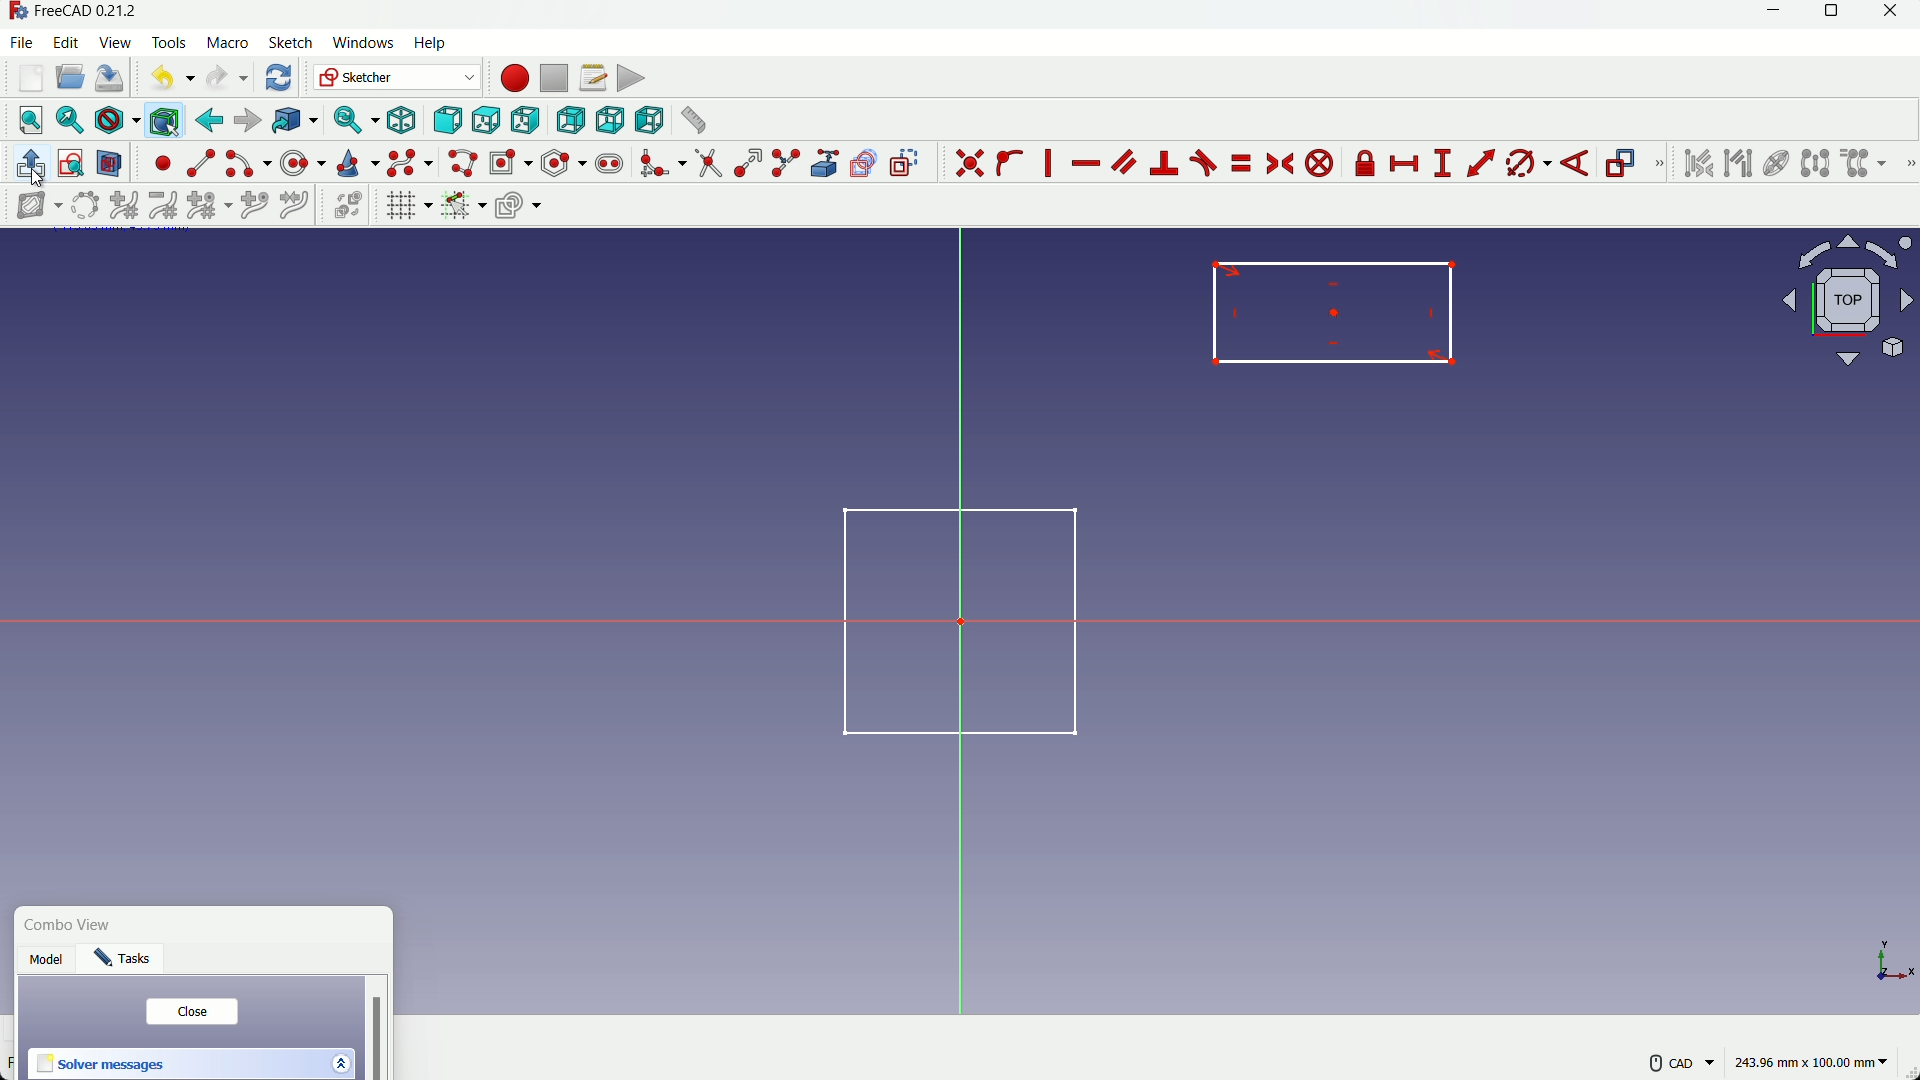 This screenshot has width=1920, height=1080. Describe the element at coordinates (592, 78) in the screenshot. I see `macros setting` at that location.